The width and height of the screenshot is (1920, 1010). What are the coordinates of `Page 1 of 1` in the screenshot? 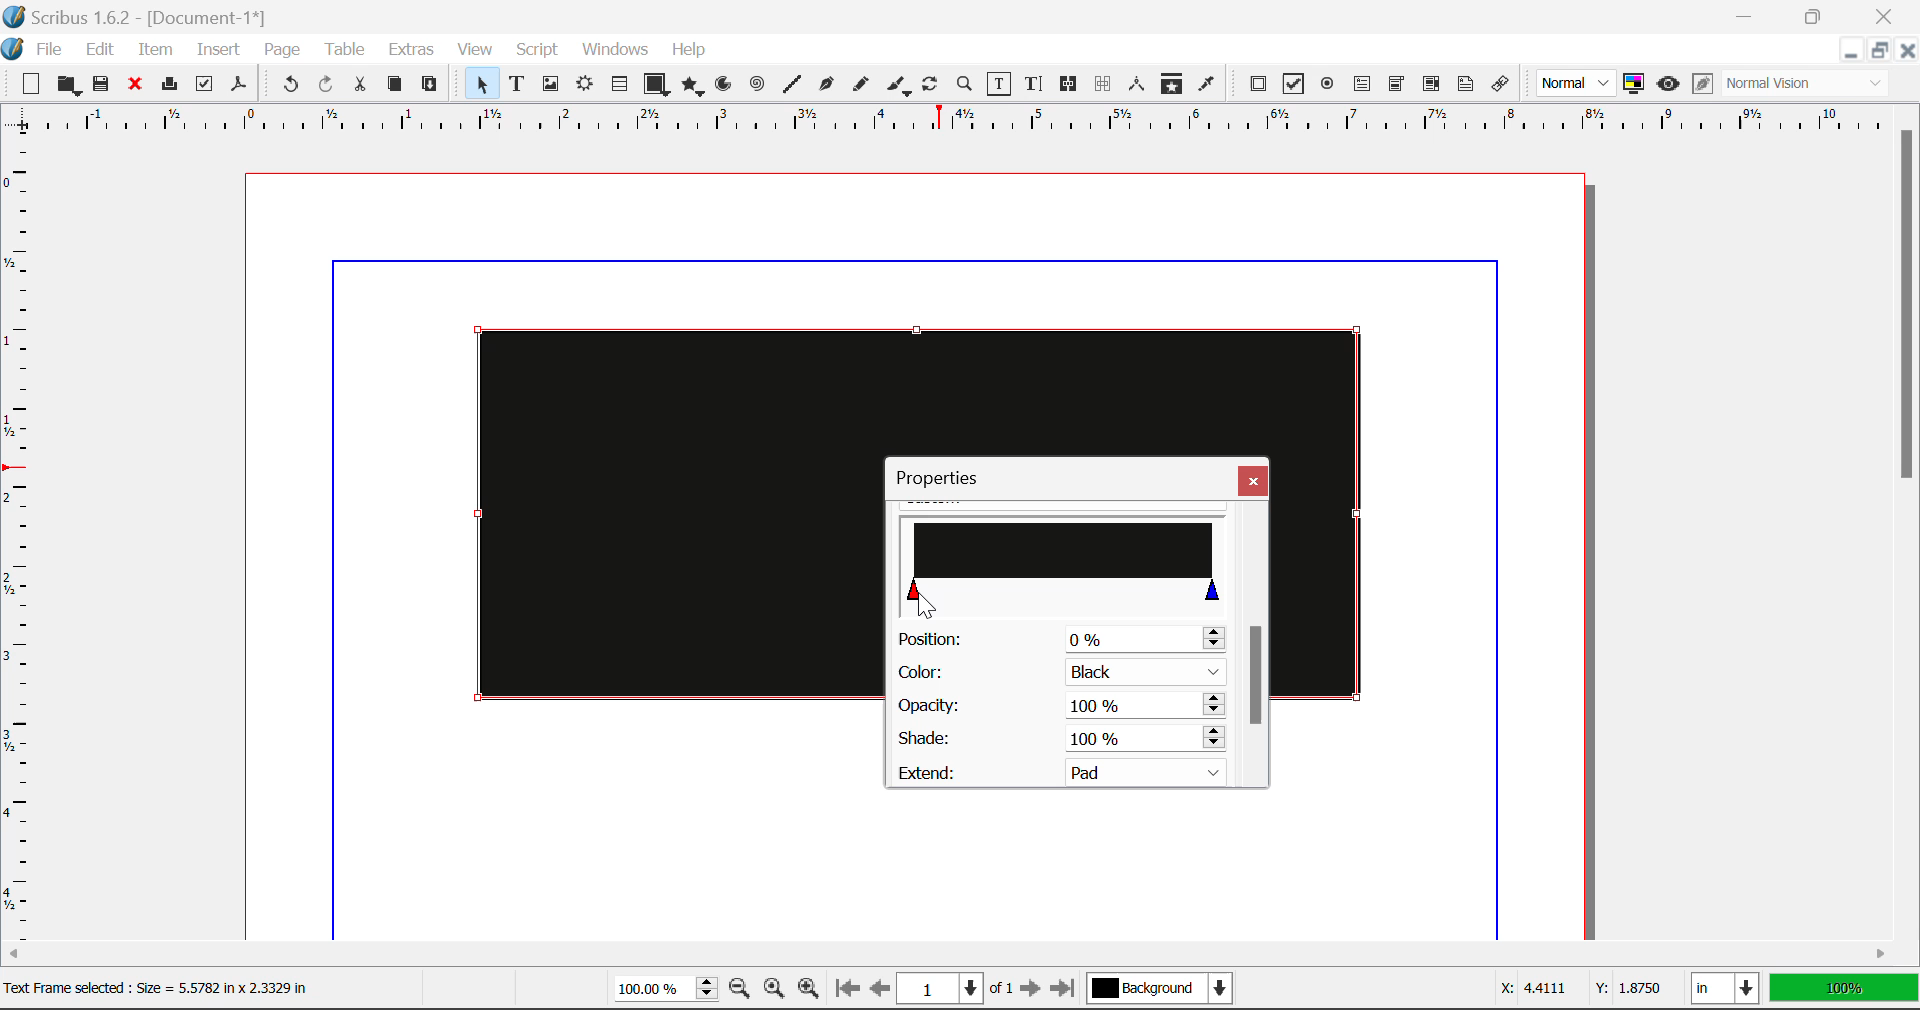 It's located at (955, 991).